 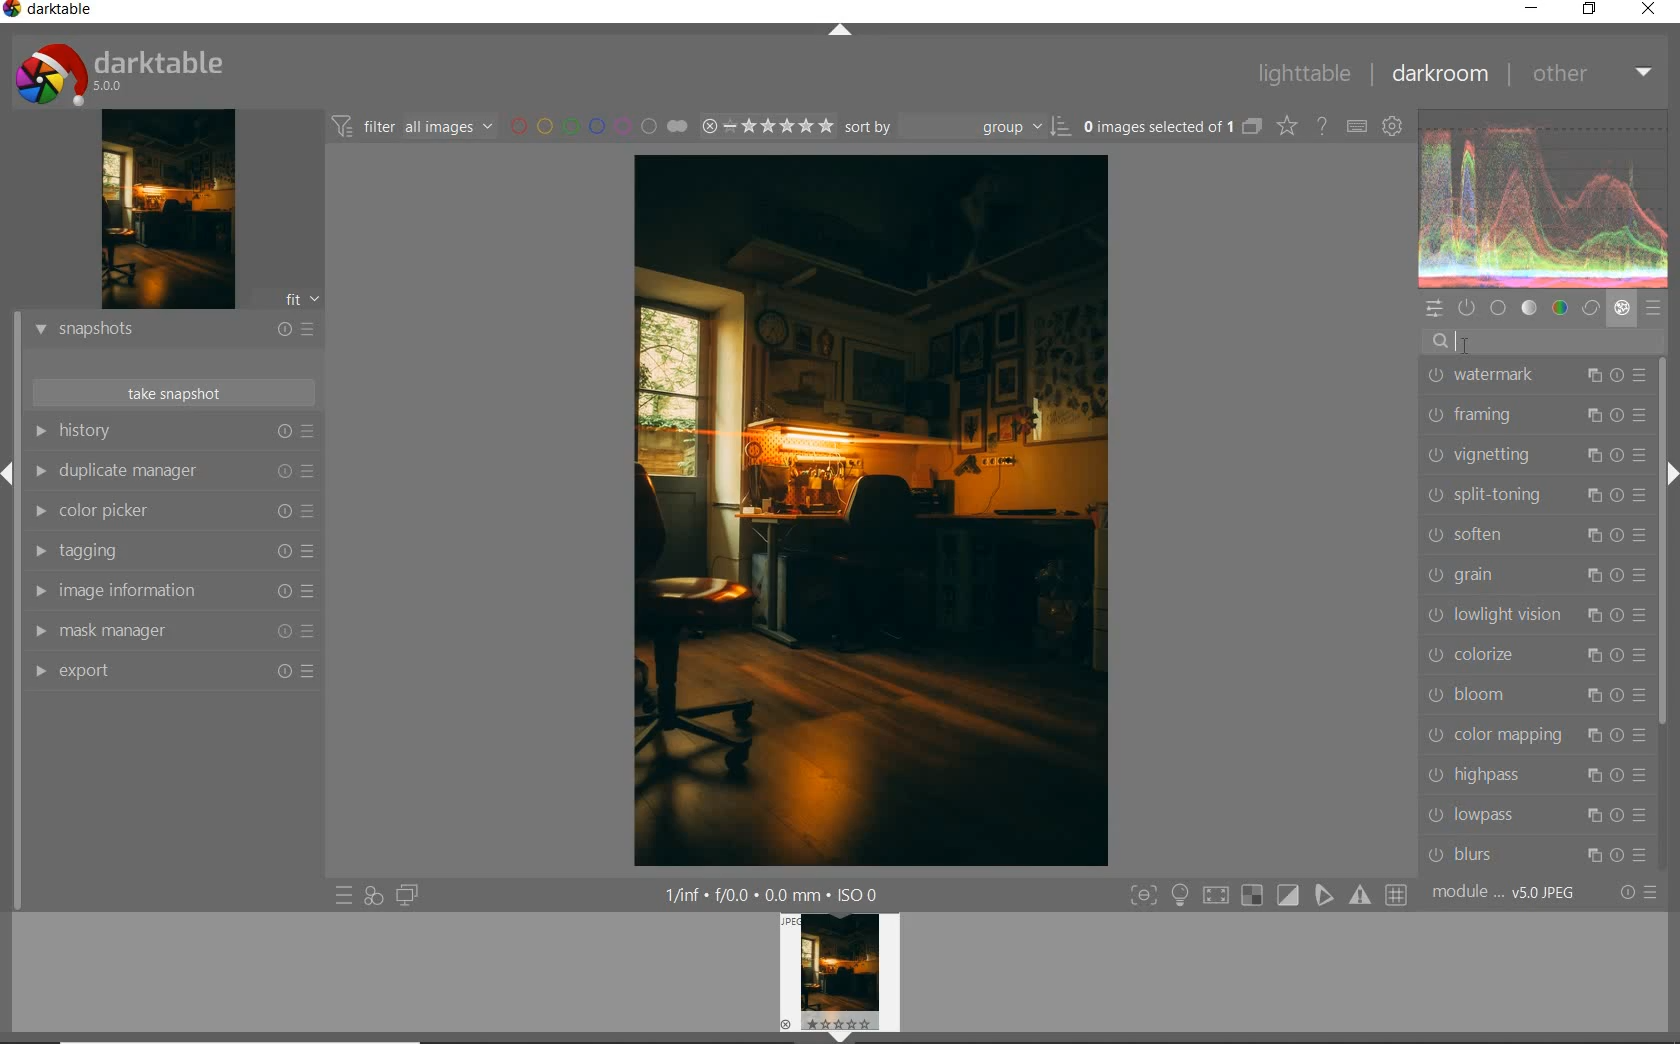 I want to click on grain, so click(x=1536, y=575).